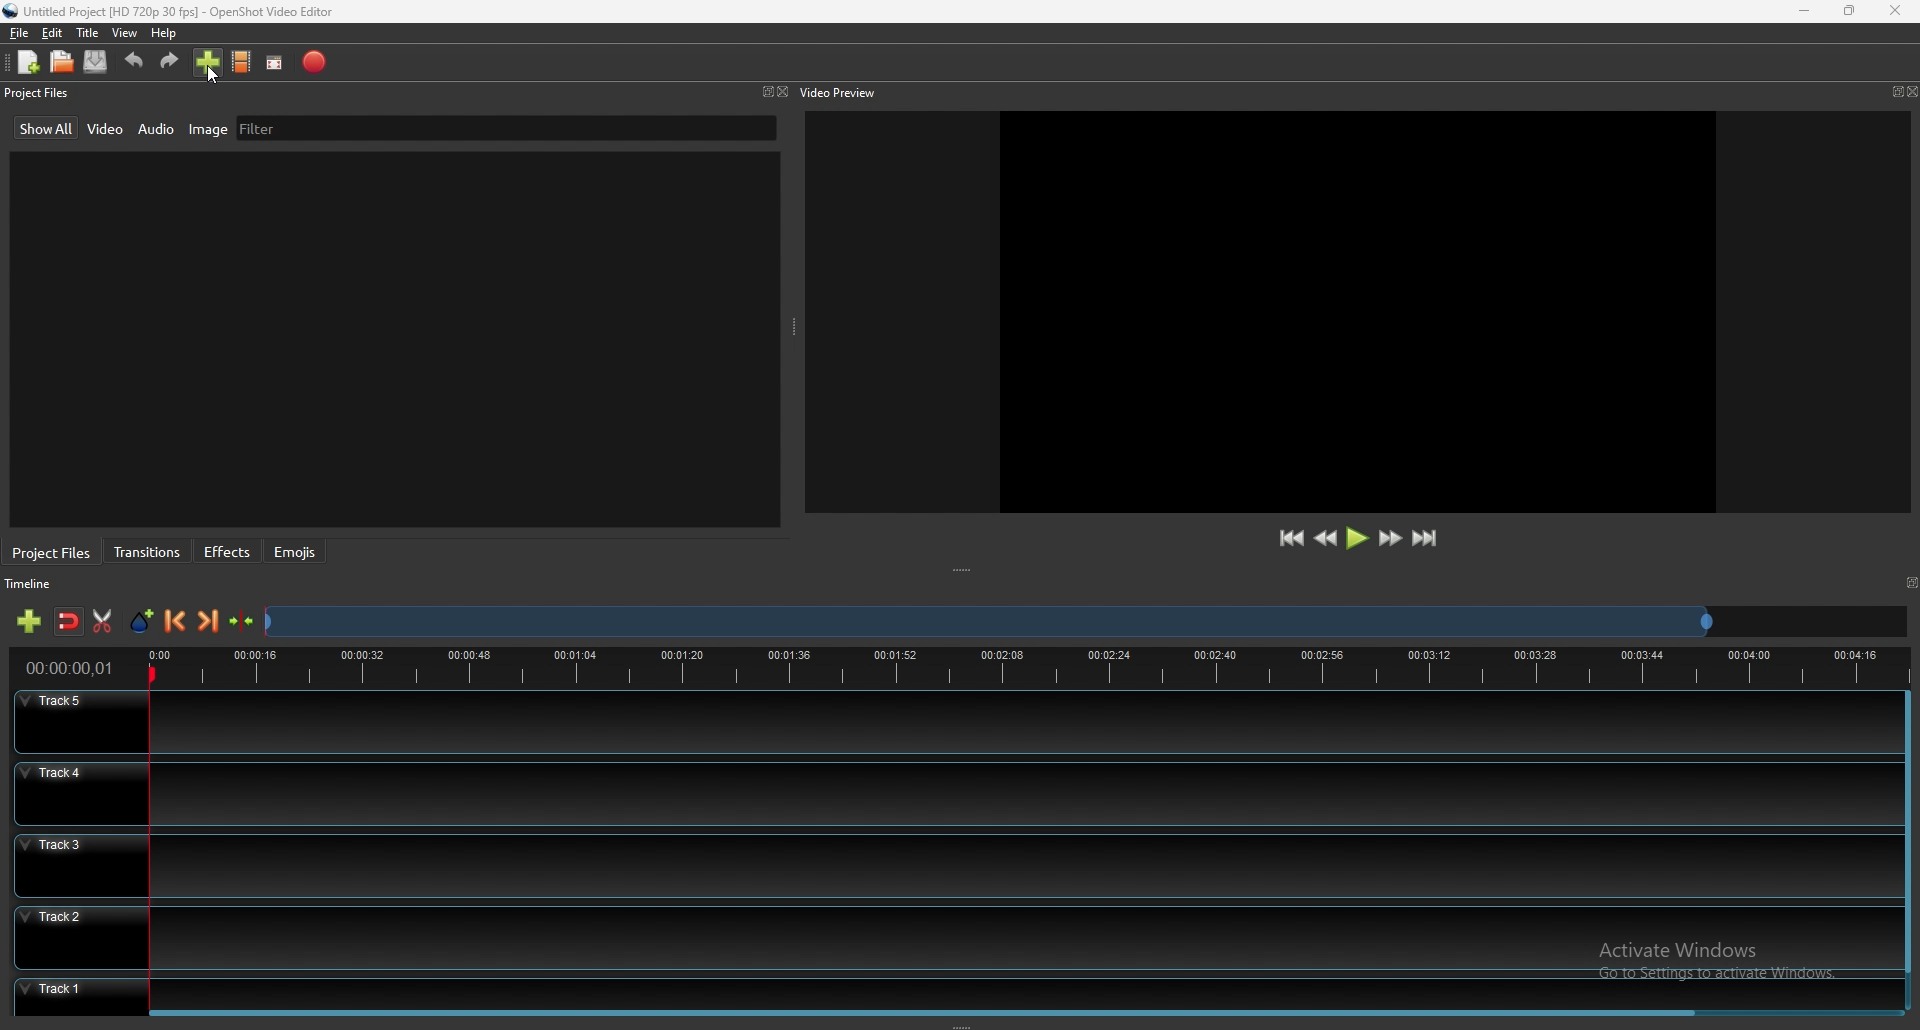  What do you see at coordinates (39, 92) in the screenshot?
I see `project files` at bounding box center [39, 92].